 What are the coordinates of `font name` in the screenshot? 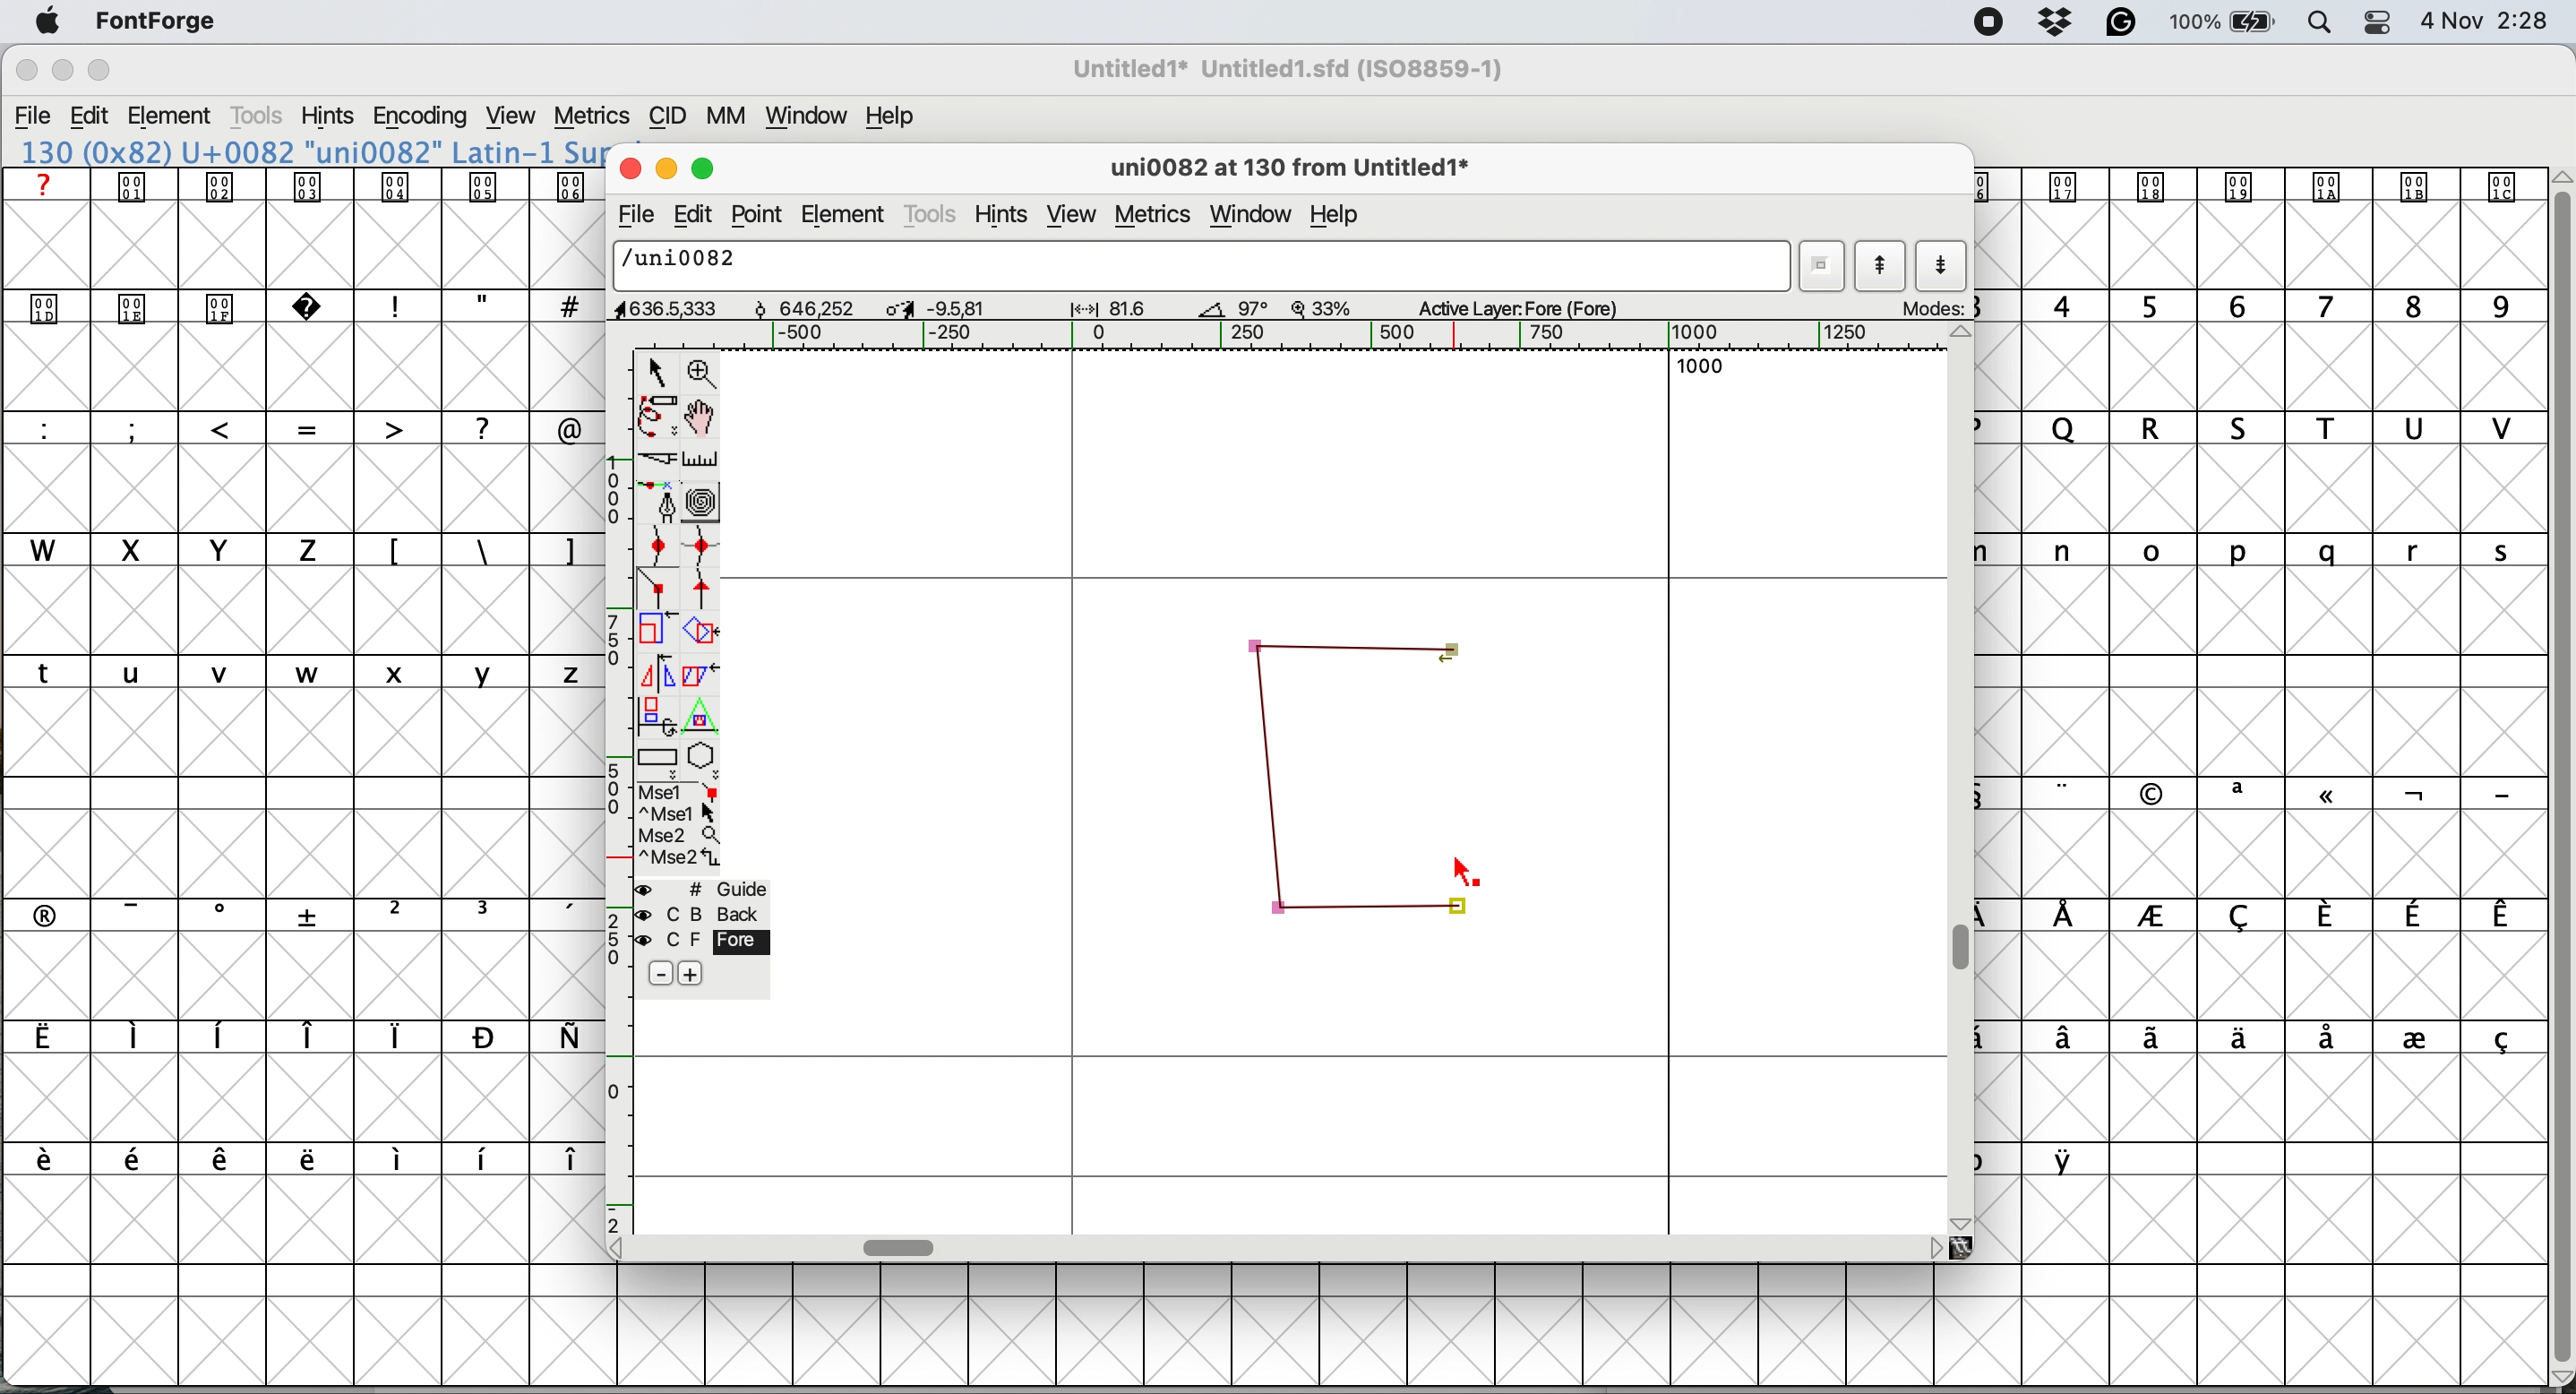 It's located at (307, 152).